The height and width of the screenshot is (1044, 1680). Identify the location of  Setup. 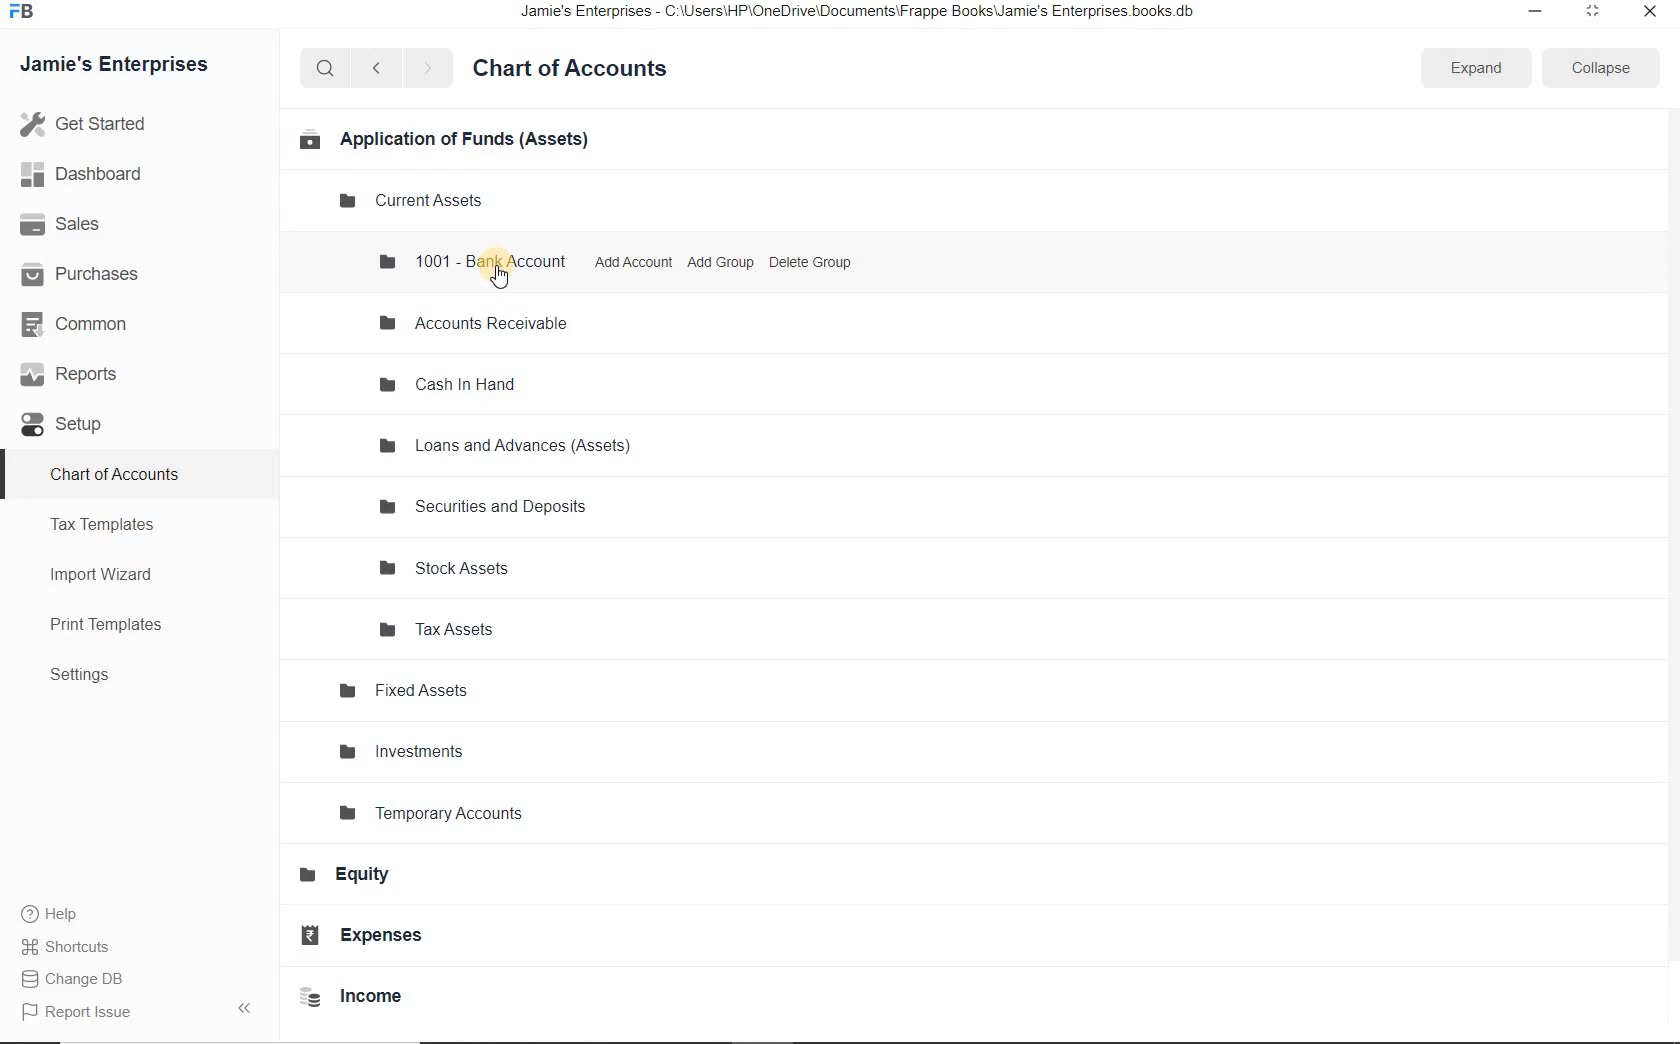
(76, 426).